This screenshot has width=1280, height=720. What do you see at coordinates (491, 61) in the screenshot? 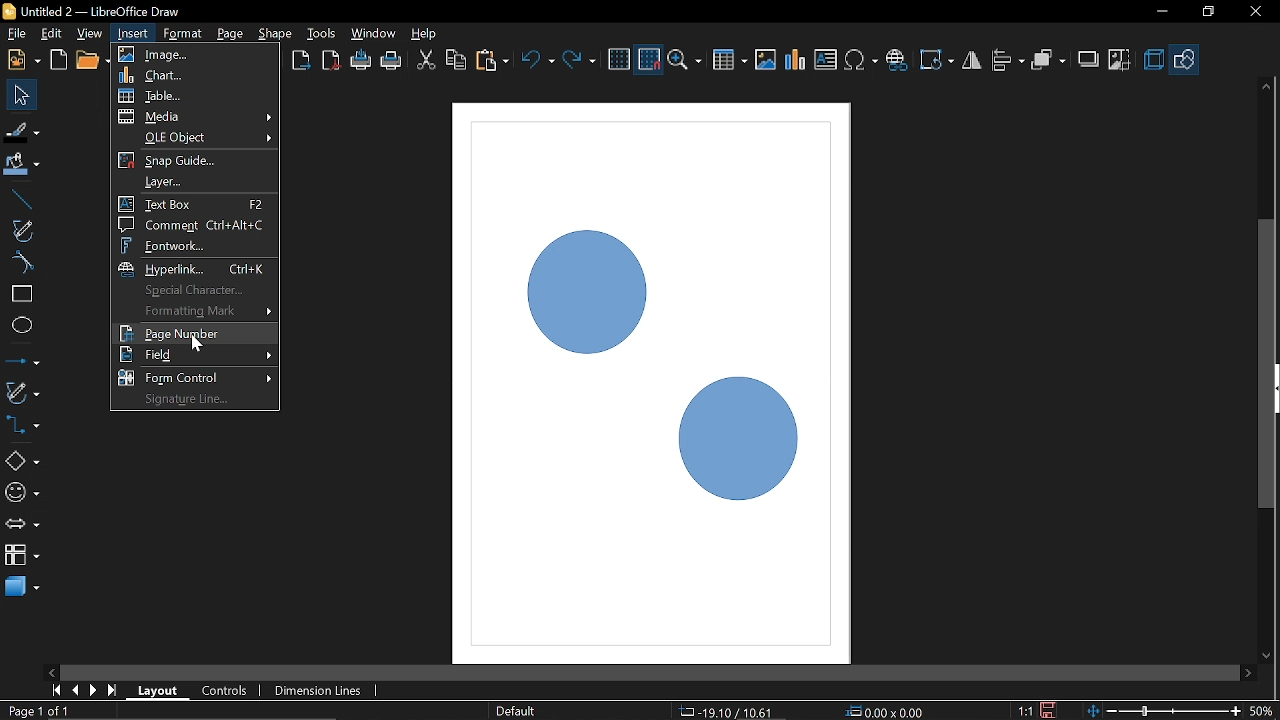
I see `Paste` at bounding box center [491, 61].